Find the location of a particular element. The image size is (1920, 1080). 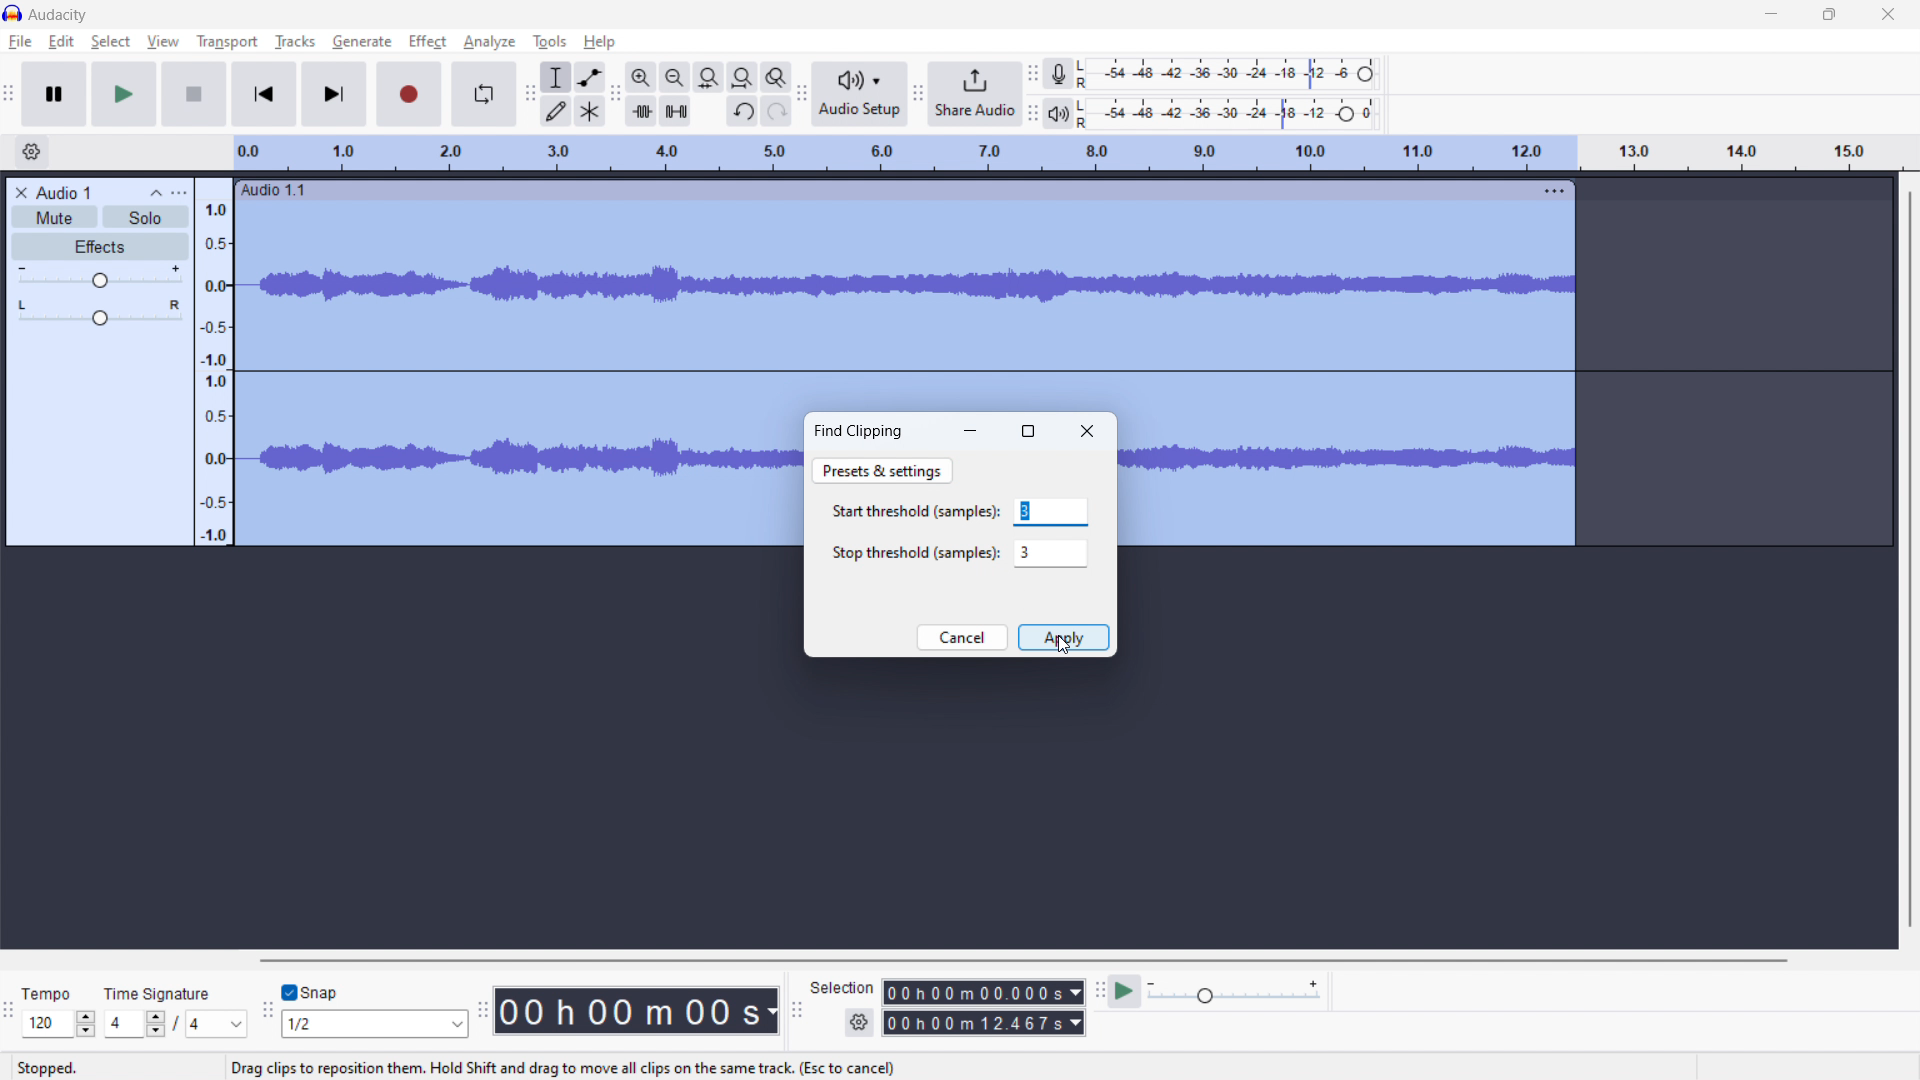

record is located at coordinates (409, 95).